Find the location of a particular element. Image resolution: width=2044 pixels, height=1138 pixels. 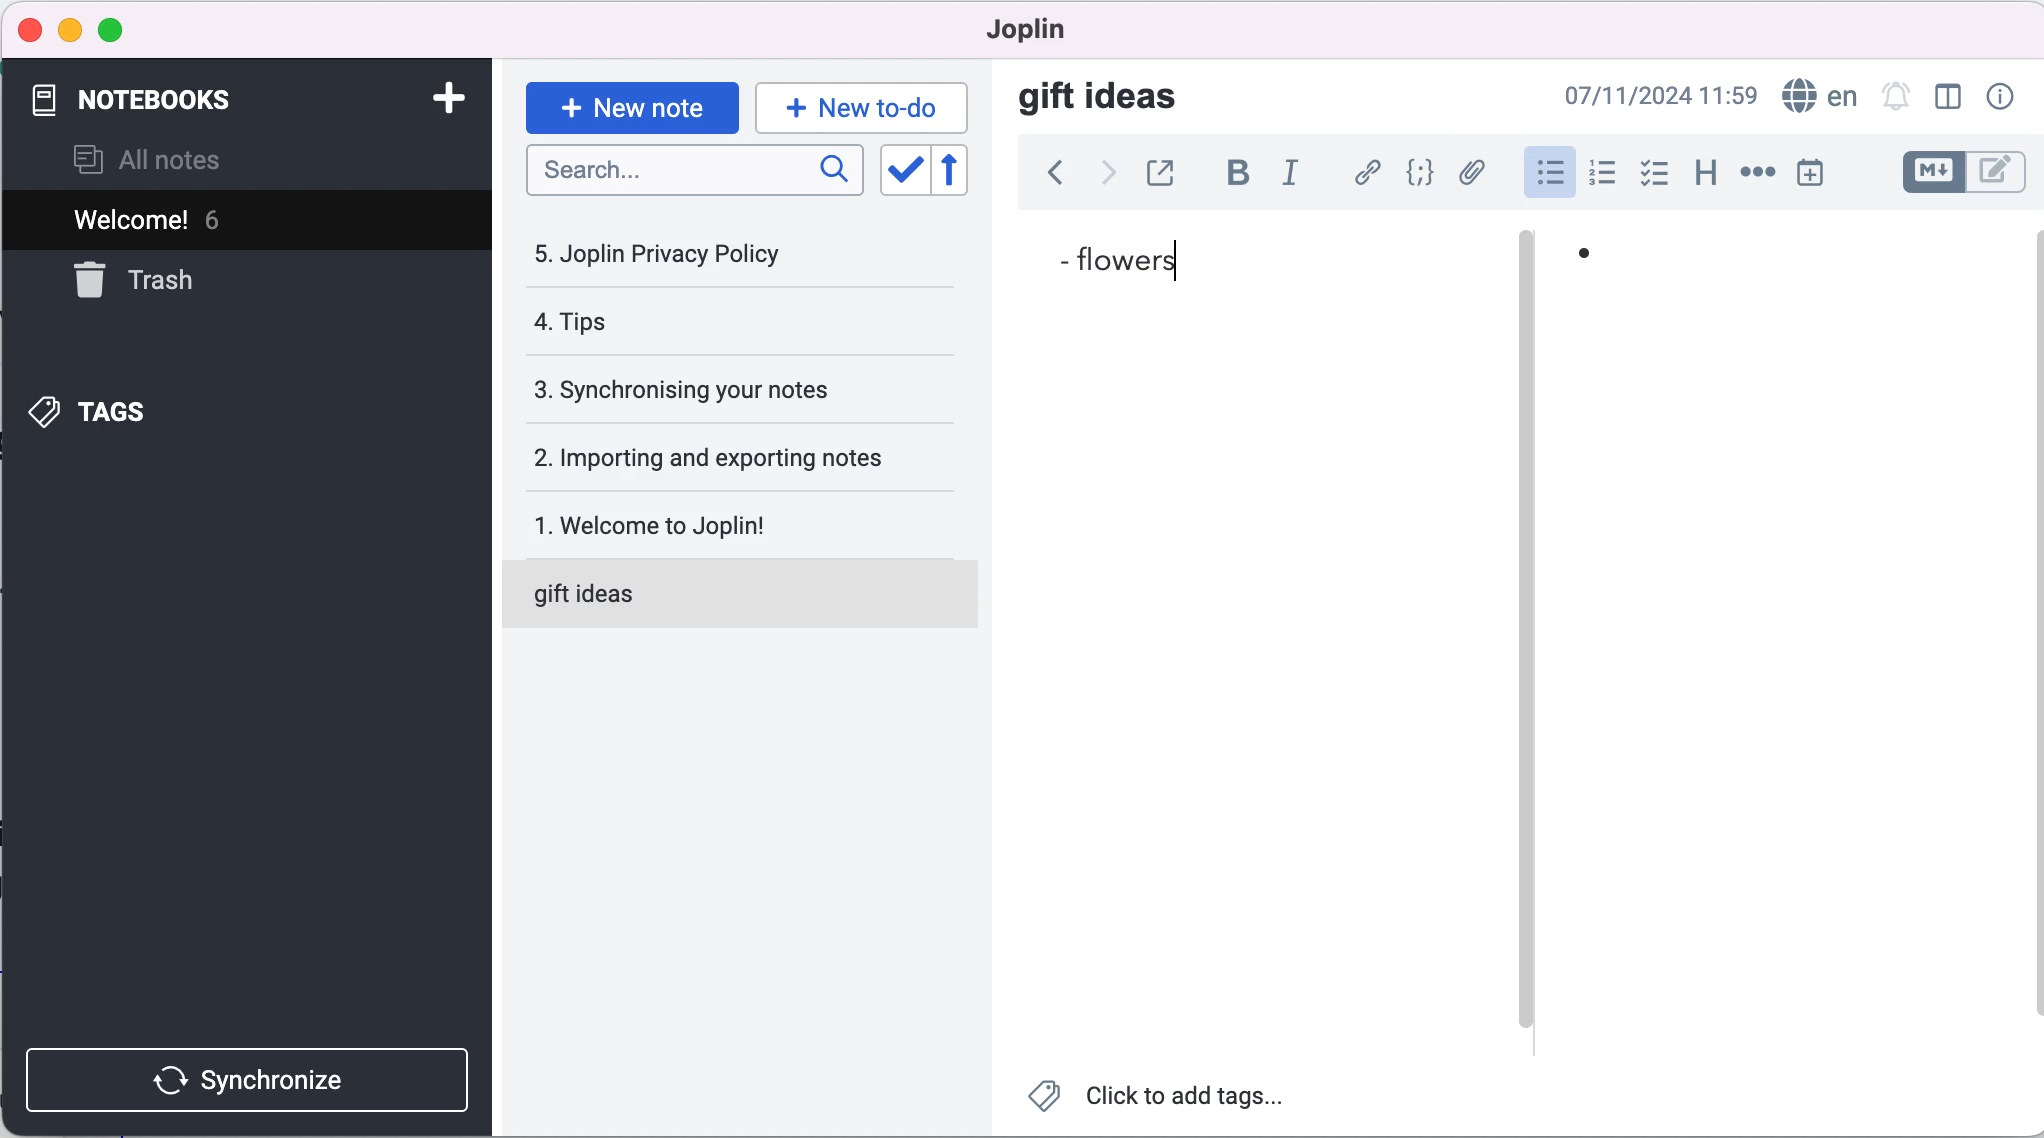

checkbox is located at coordinates (1657, 173).